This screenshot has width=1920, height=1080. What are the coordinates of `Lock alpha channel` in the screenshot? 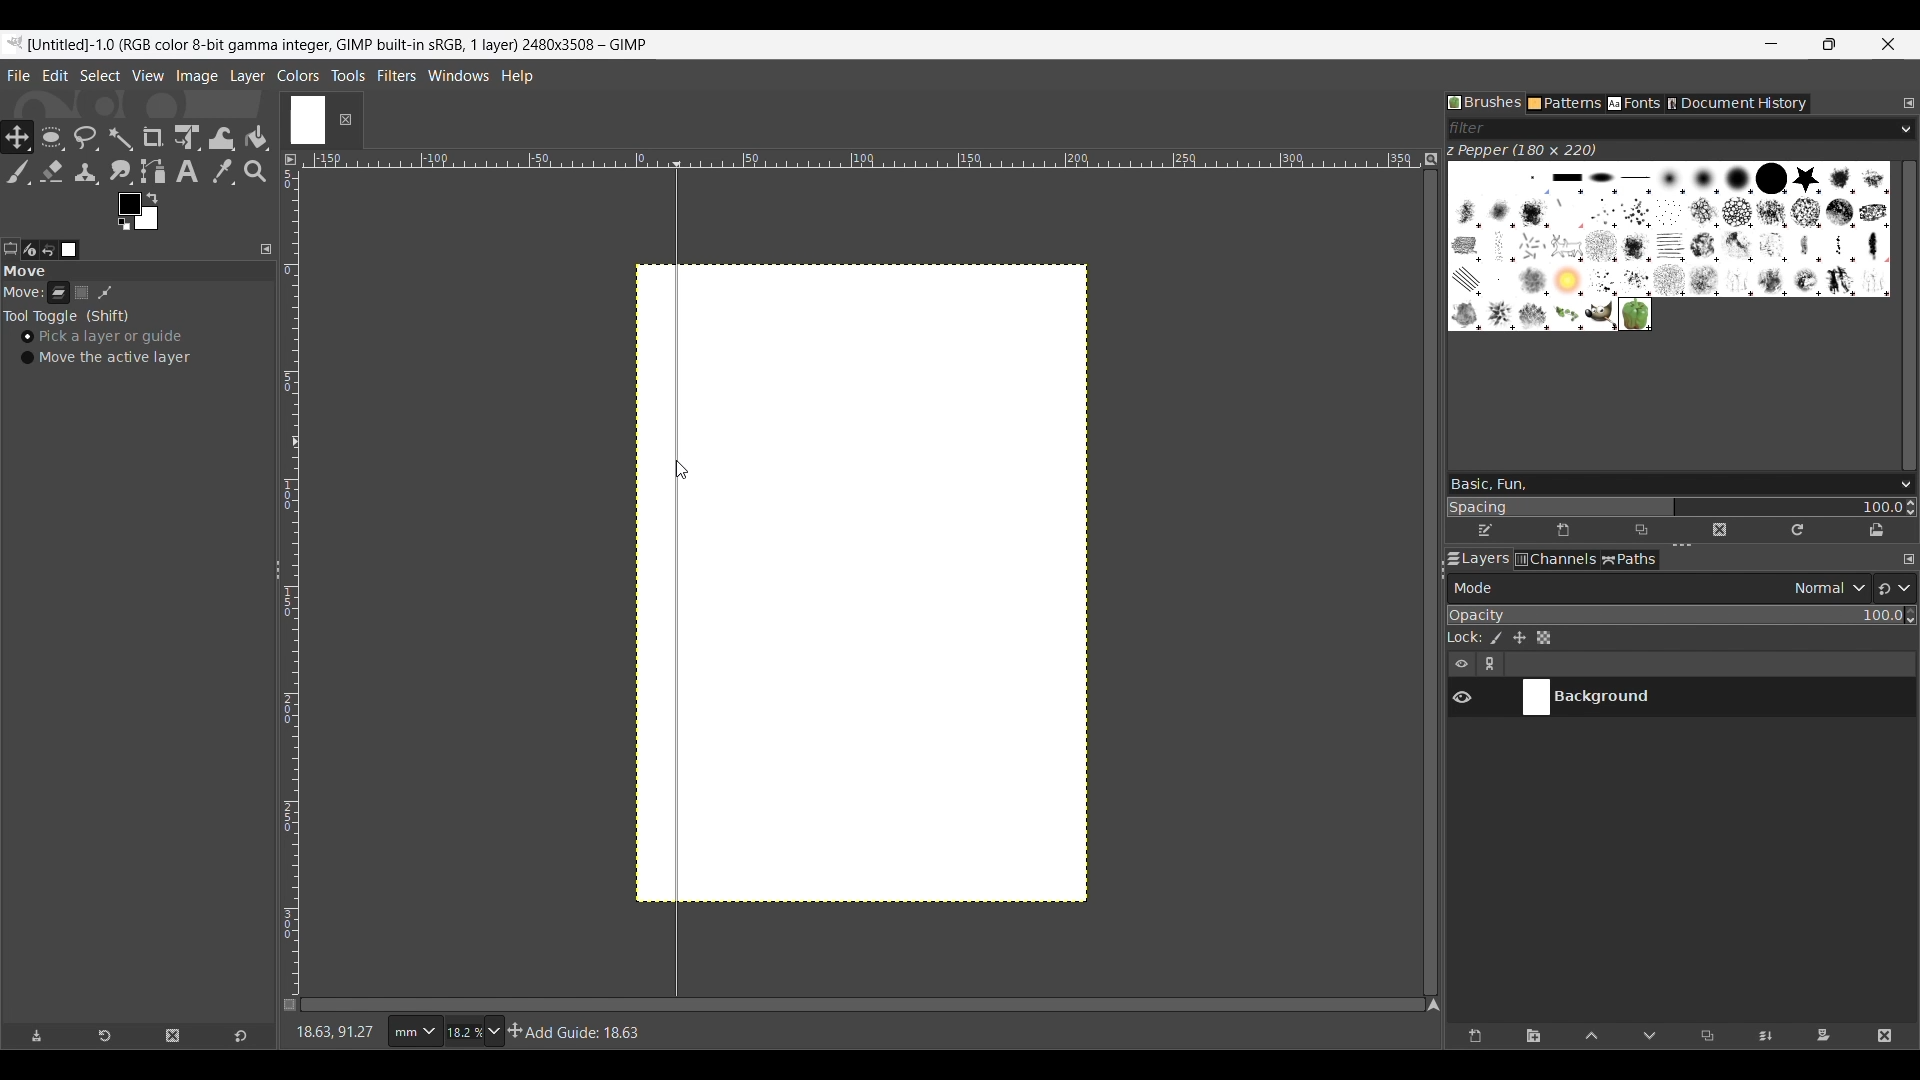 It's located at (1543, 638).